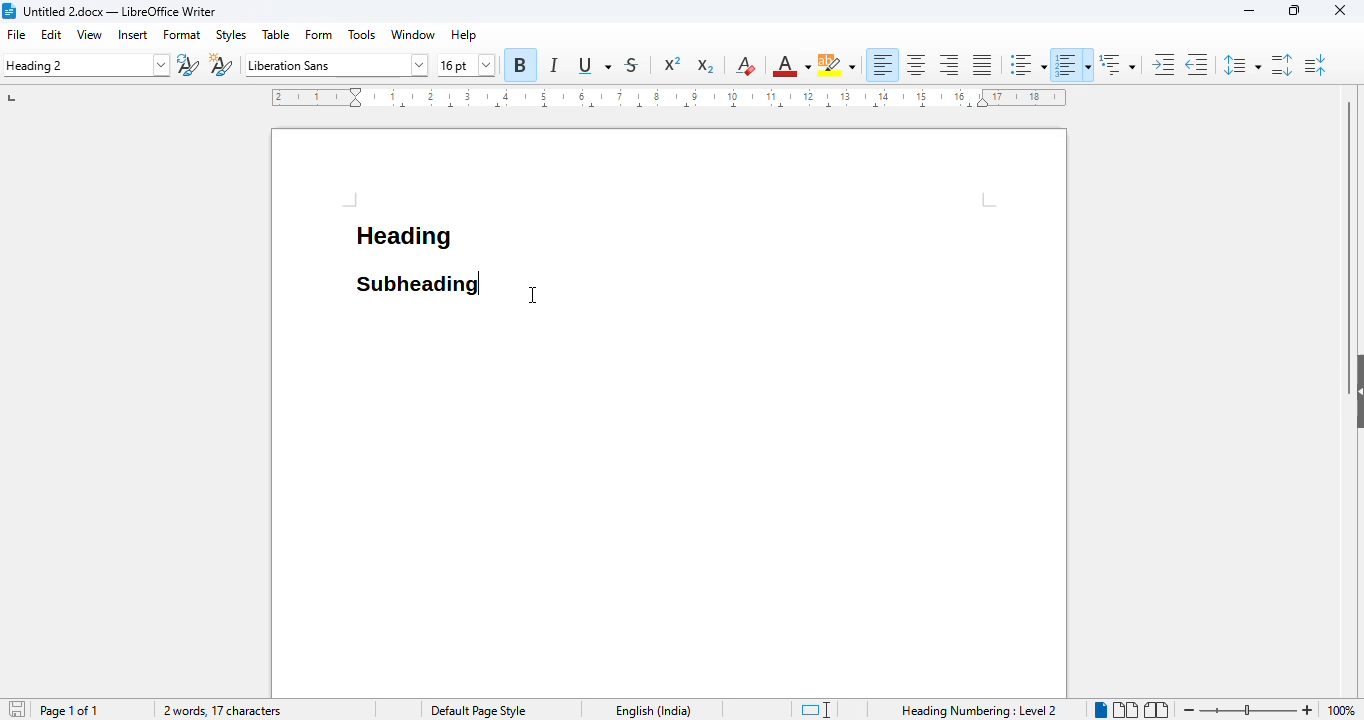 The image size is (1364, 720). What do you see at coordinates (1164, 64) in the screenshot?
I see `increase indent` at bounding box center [1164, 64].